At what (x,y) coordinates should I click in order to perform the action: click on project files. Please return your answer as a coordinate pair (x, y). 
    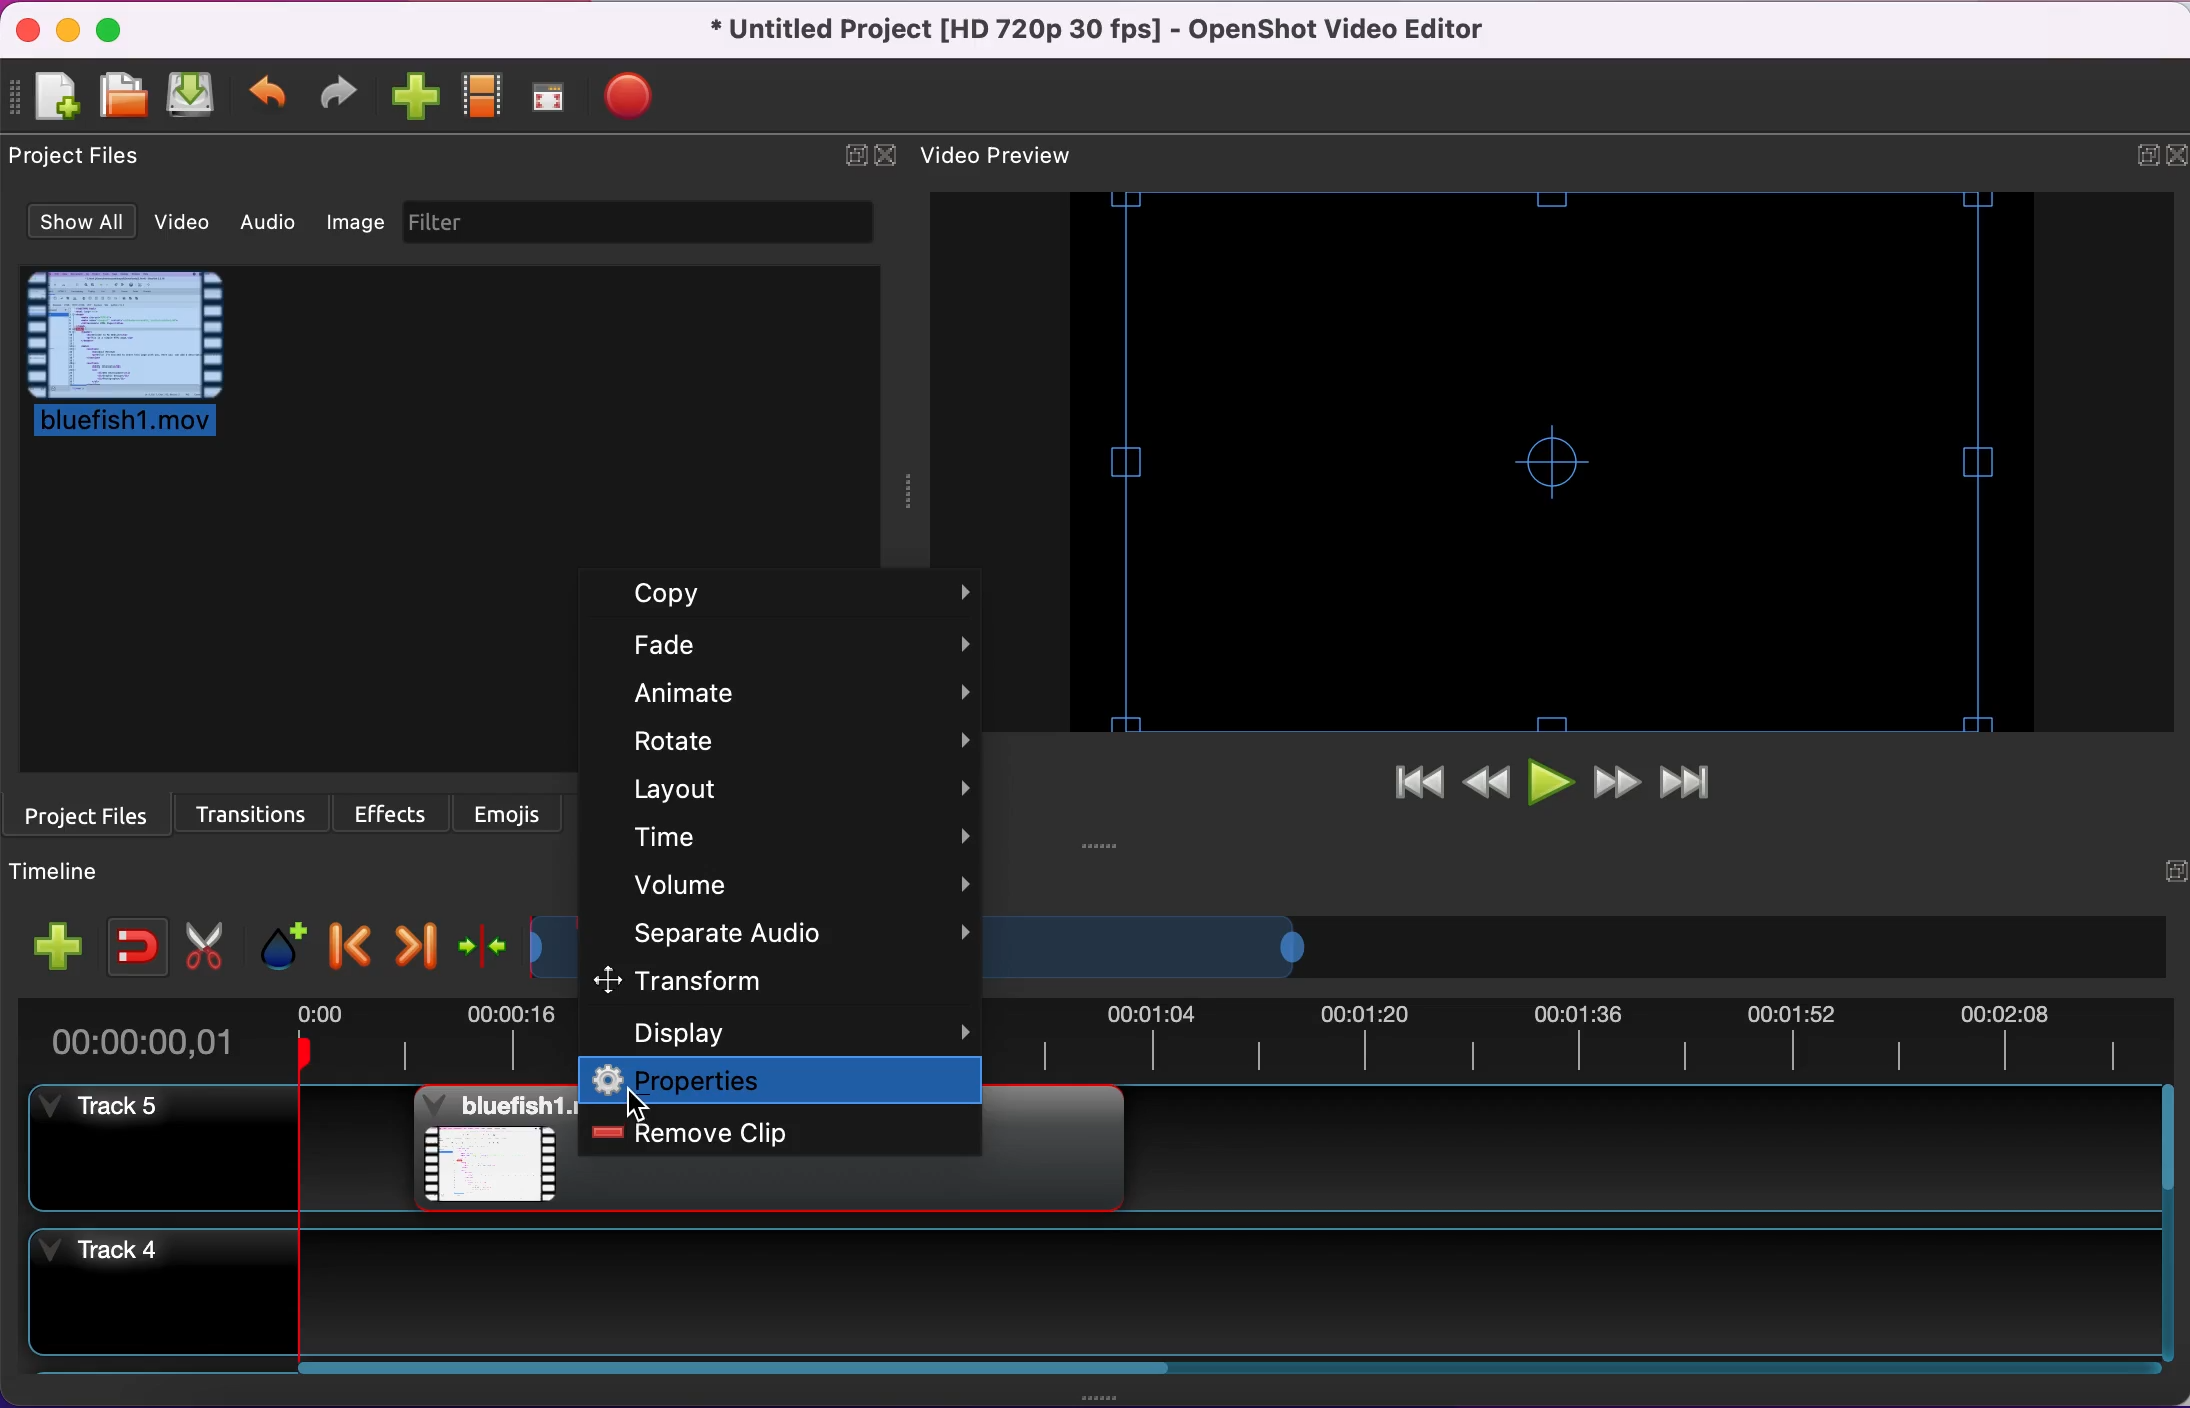
    Looking at the image, I should click on (83, 158).